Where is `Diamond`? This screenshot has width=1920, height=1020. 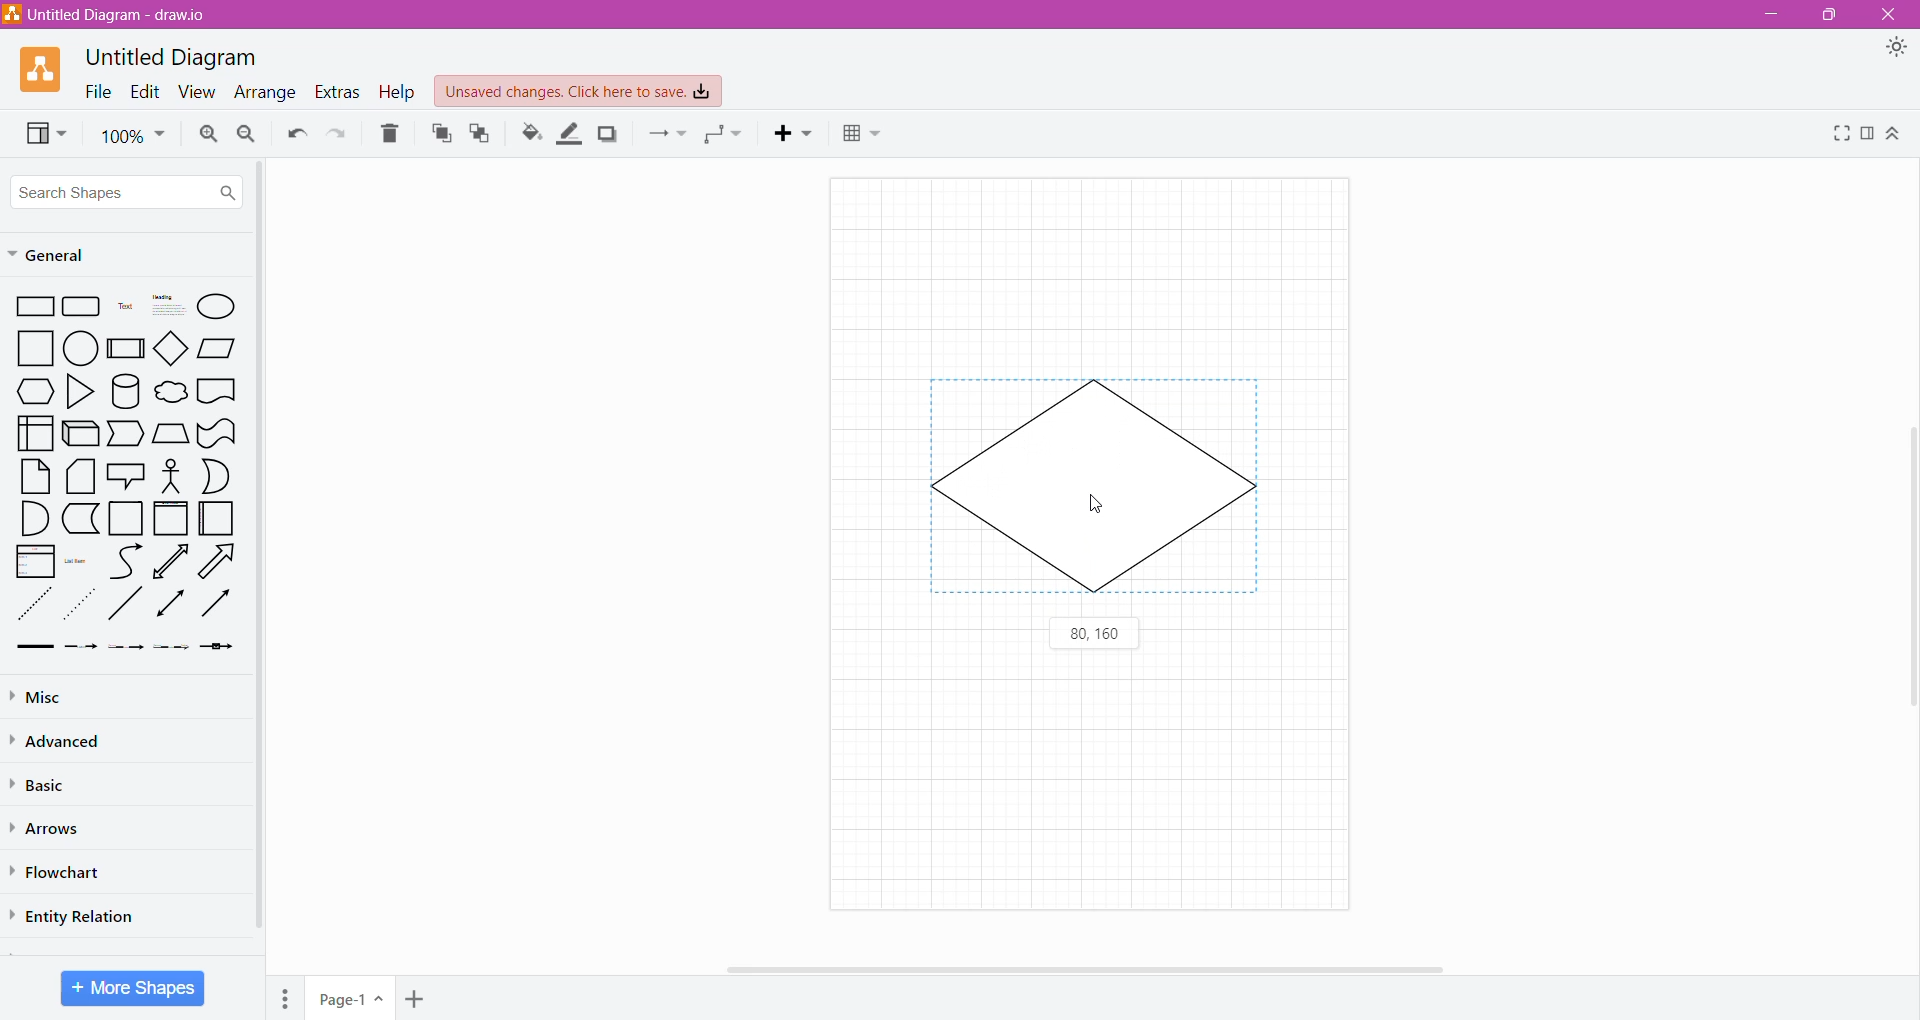
Diamond is located at coordinates (173, 350).